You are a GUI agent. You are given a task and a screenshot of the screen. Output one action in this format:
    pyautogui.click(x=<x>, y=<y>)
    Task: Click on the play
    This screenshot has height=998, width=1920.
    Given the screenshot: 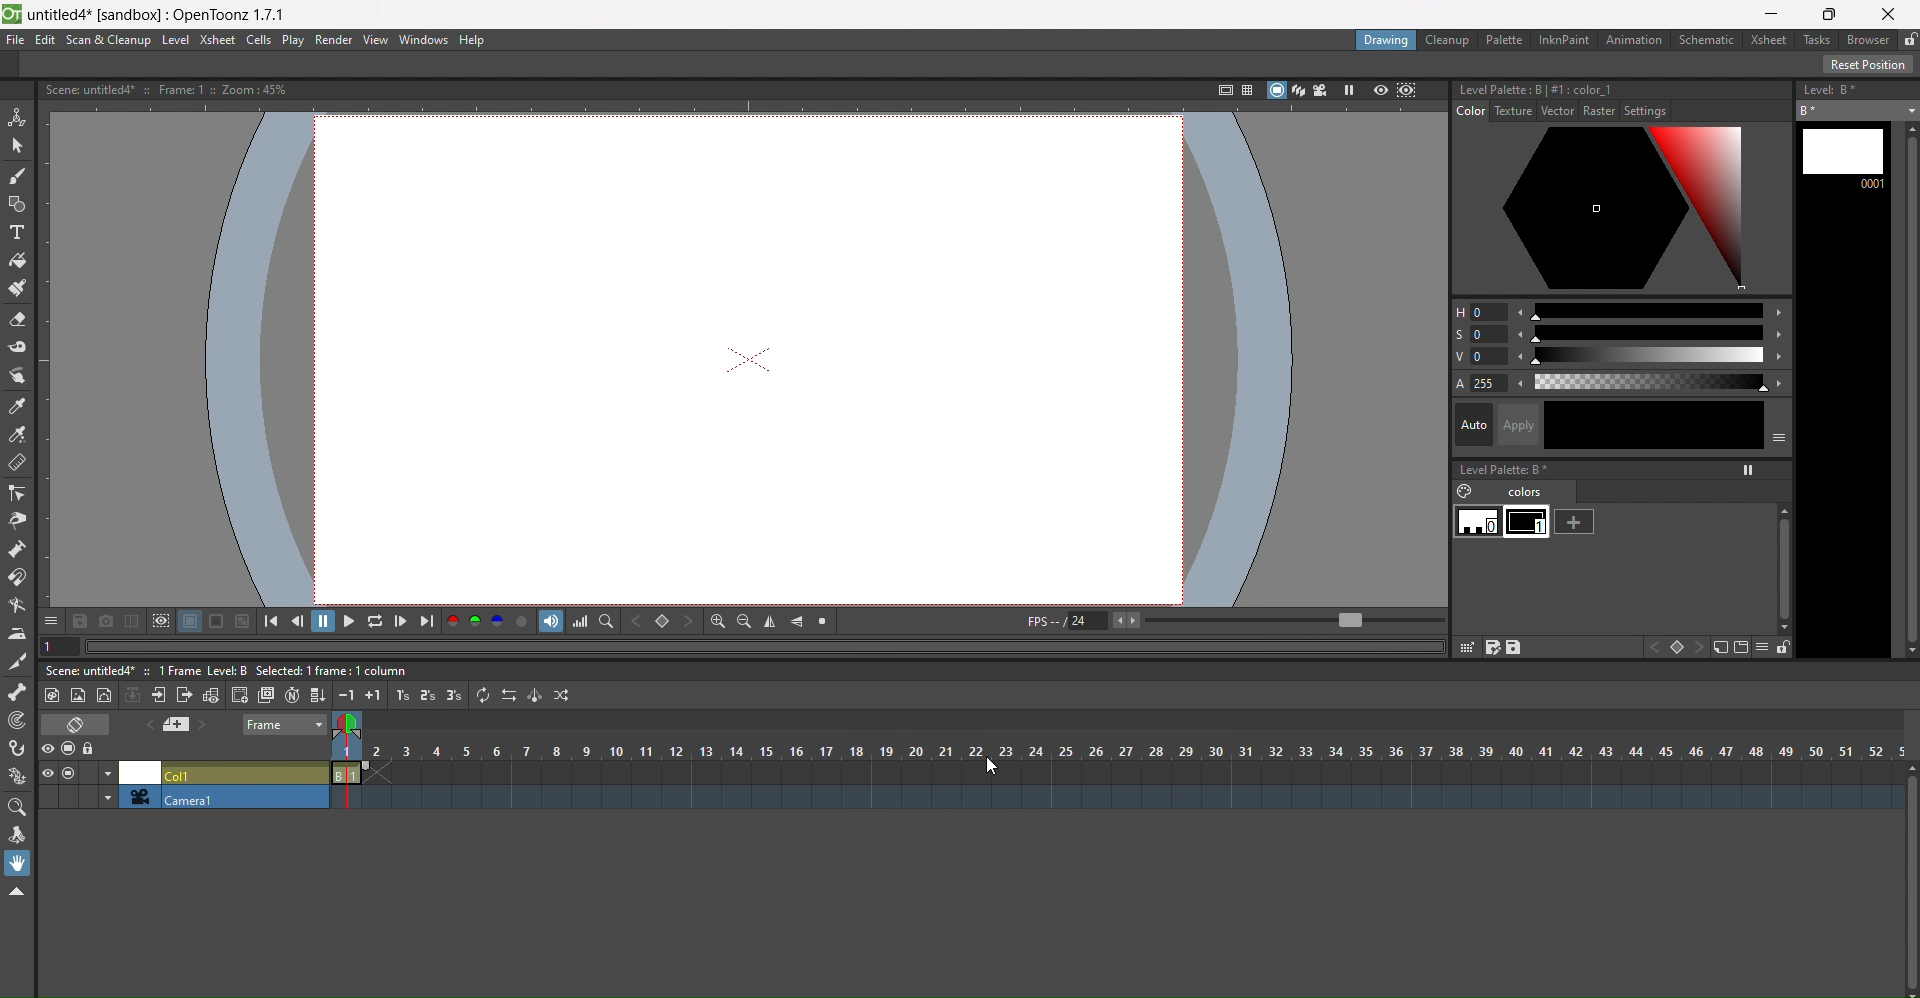 What is the action you would take?
    pyautogui.click(x=294, y=41)
    